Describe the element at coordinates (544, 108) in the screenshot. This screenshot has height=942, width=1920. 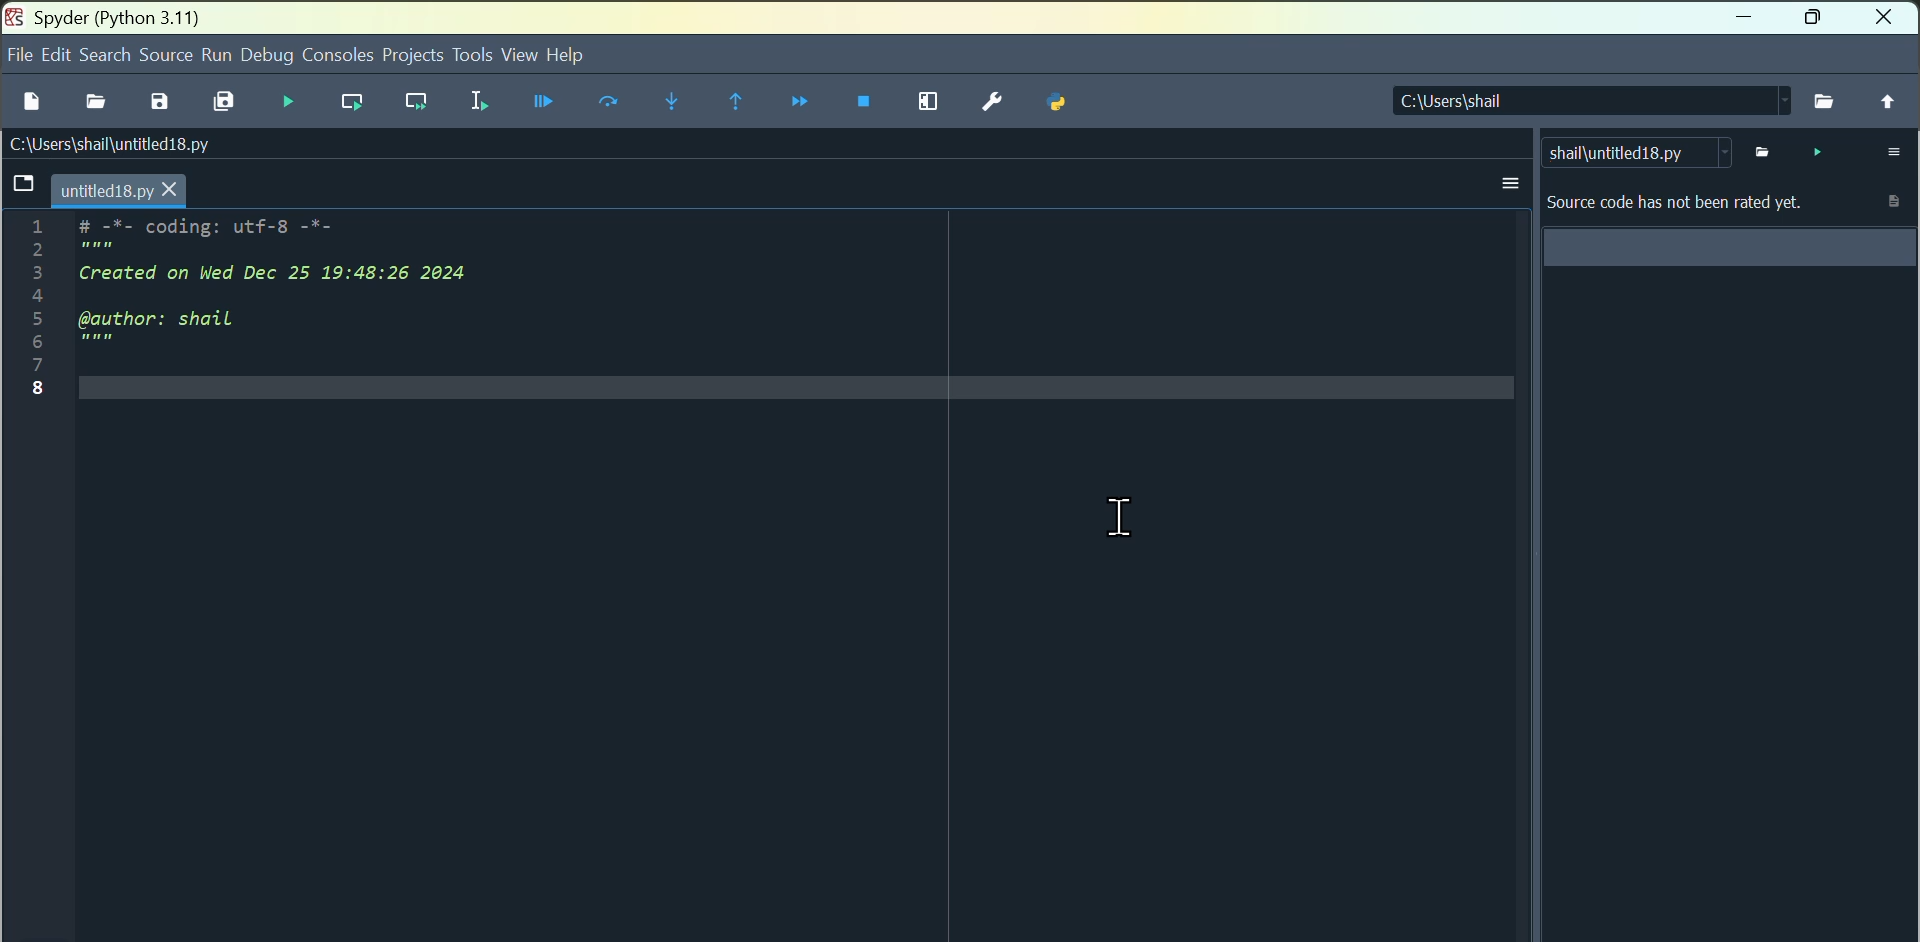
I see `Debug` at that location.